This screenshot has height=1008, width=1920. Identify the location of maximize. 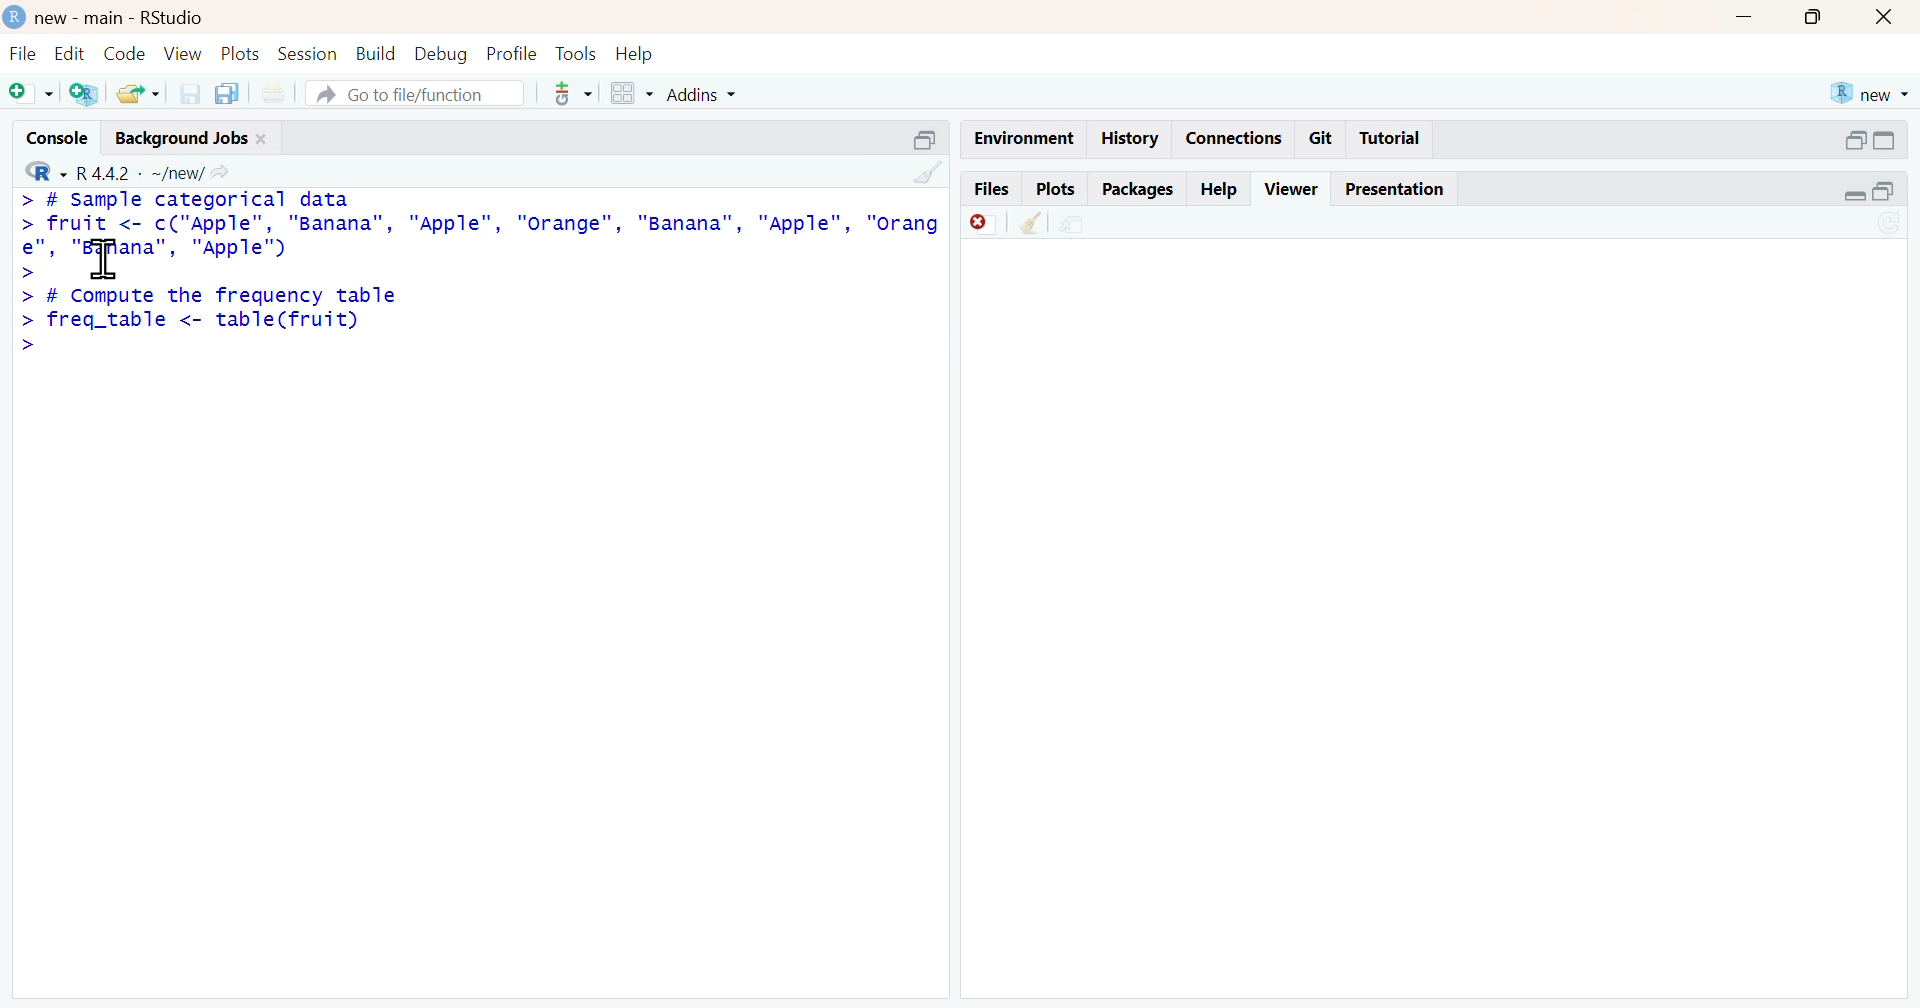
(1804, 18).